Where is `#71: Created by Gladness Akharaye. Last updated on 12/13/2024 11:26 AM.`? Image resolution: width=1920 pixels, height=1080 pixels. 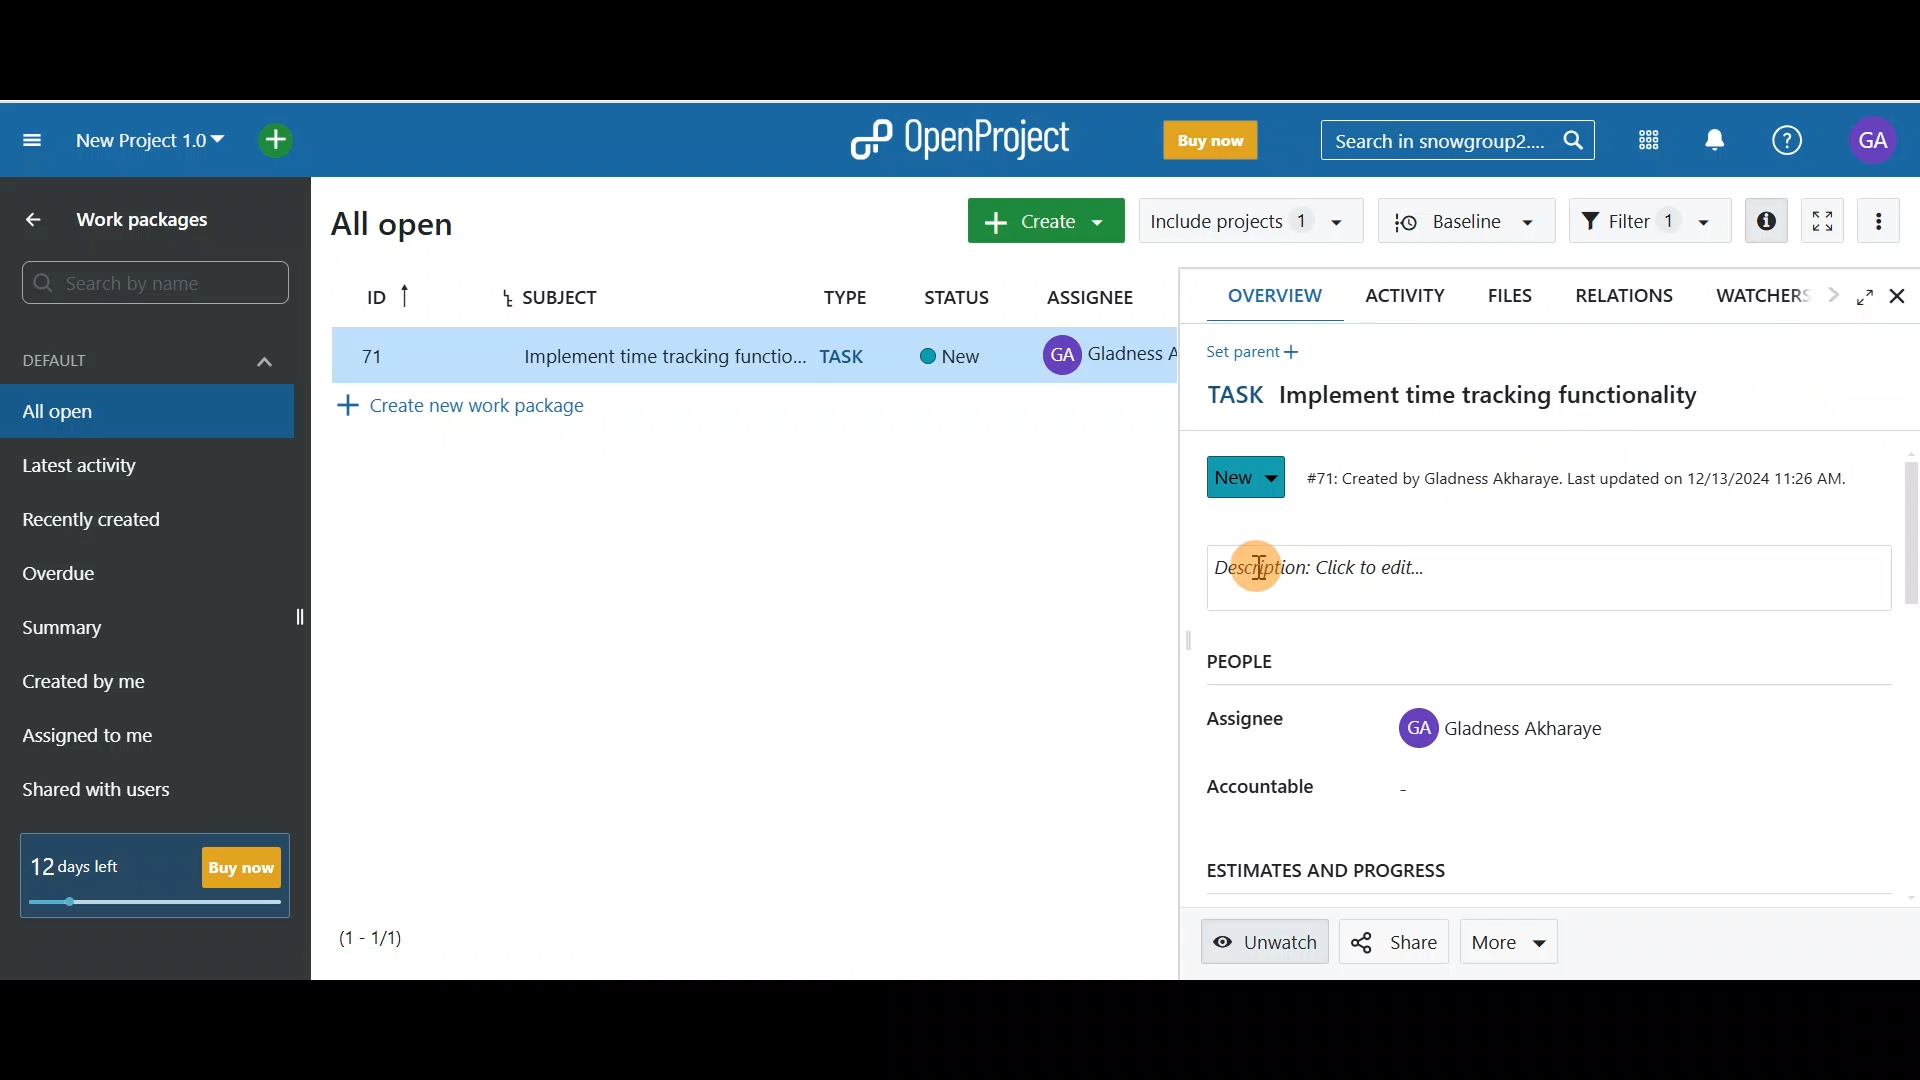 #71: Created by Gladness Akharaye. Last updated on 12/13/2024 11:26 AM. is located at coordinates (1583, 479).